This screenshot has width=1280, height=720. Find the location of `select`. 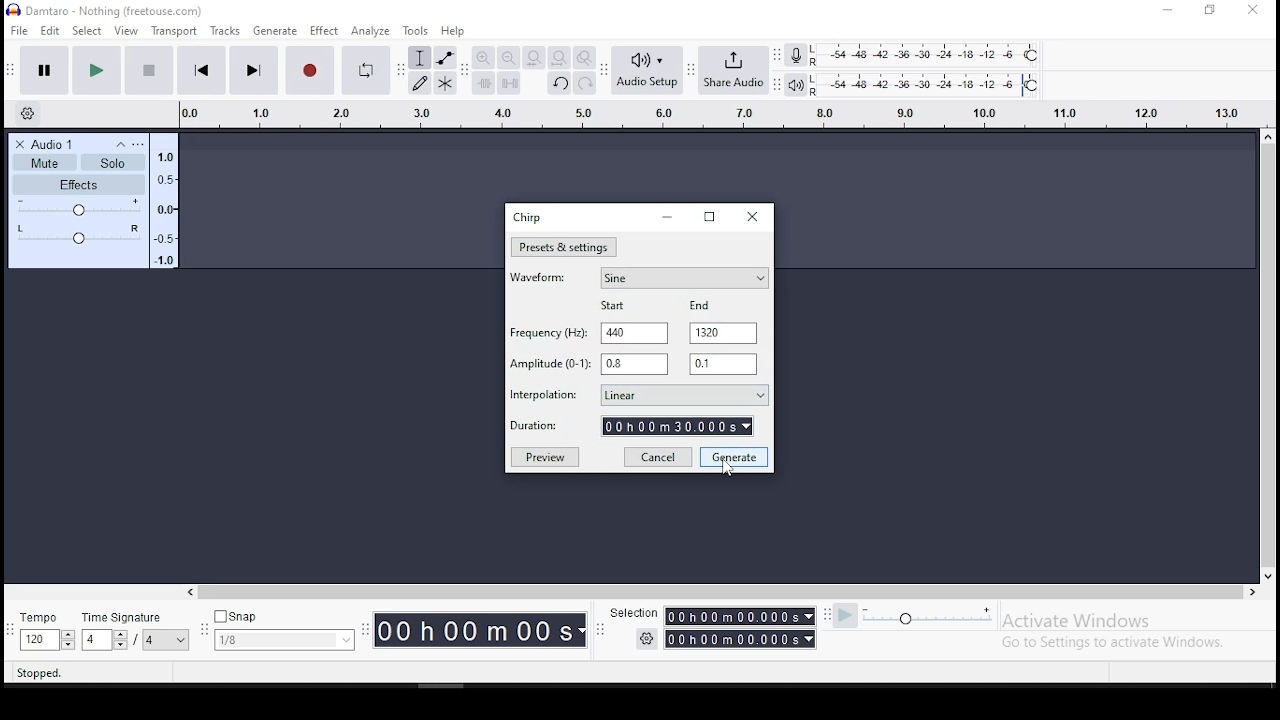

select is located at coordinates (89, 32).